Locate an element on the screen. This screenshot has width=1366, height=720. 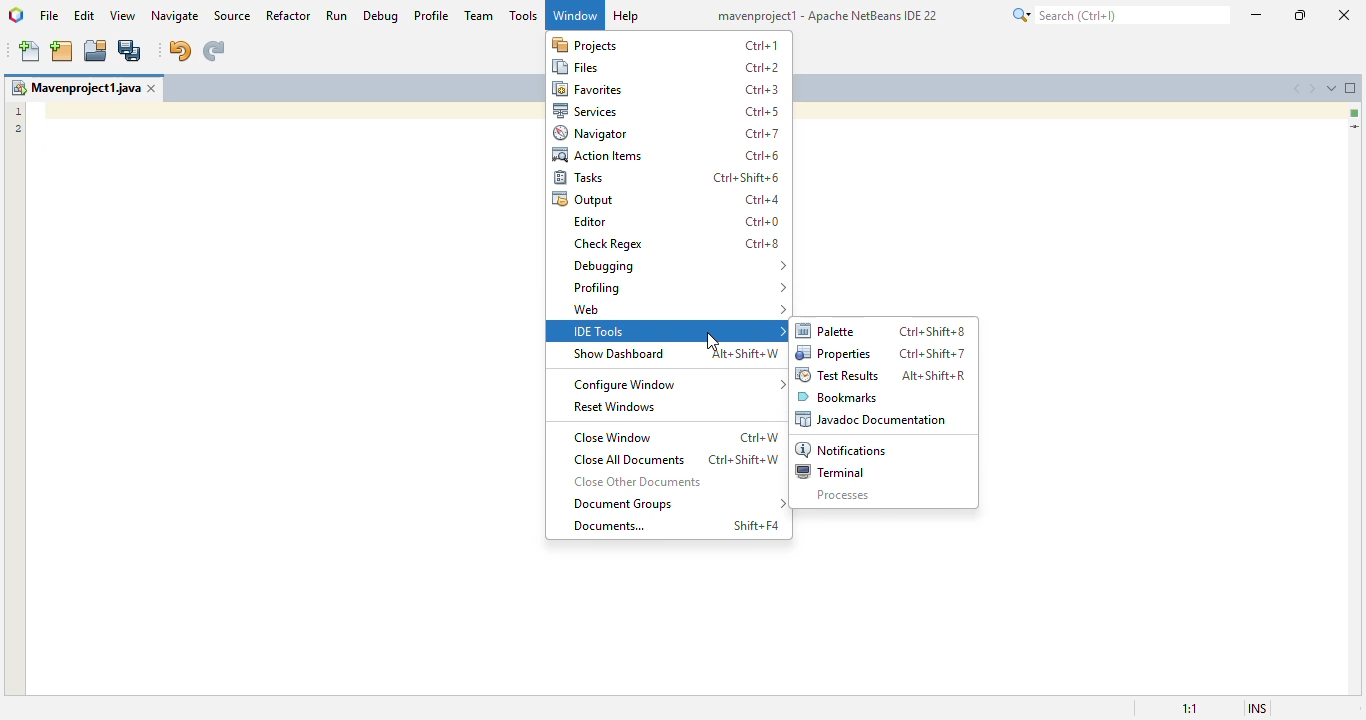
edit is located at coordinates (85, 14).